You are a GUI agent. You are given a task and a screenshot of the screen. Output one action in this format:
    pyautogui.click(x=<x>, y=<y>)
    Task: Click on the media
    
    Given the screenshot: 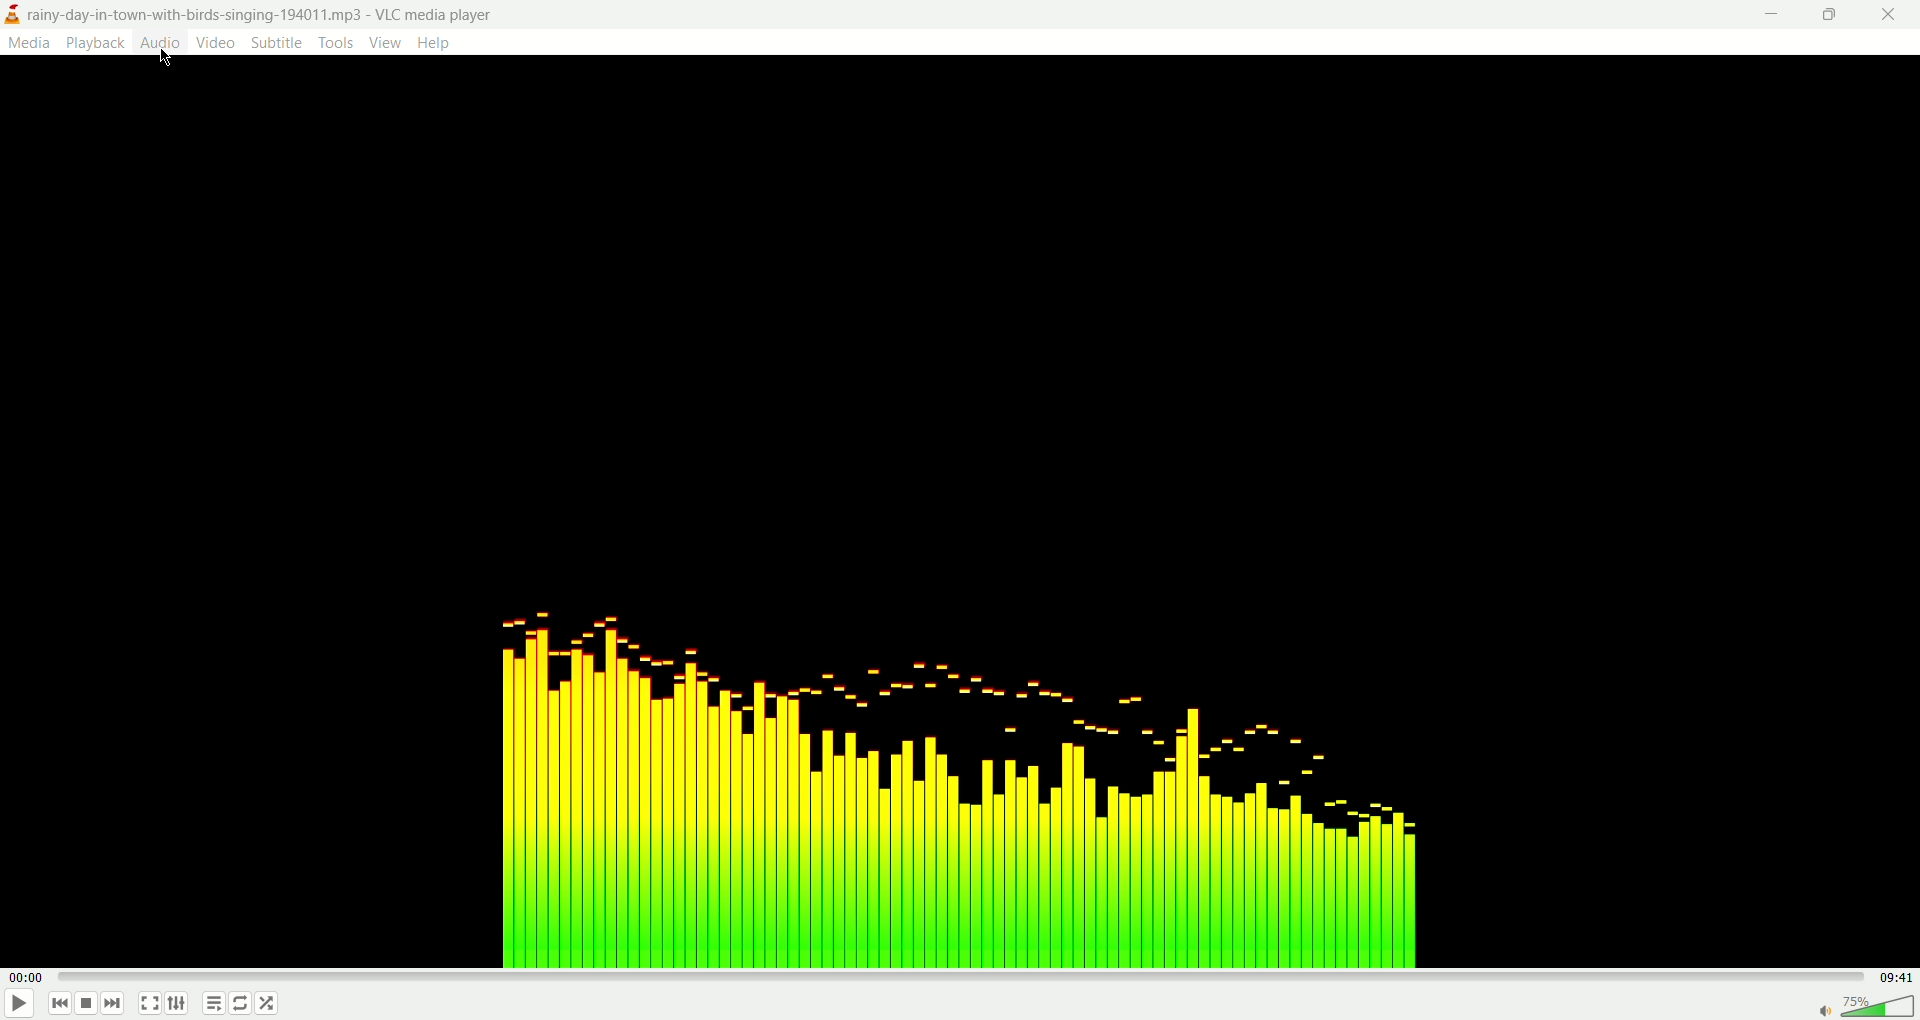 What is the action you would take?
    pyautogui.click(x=28, y=42)
    